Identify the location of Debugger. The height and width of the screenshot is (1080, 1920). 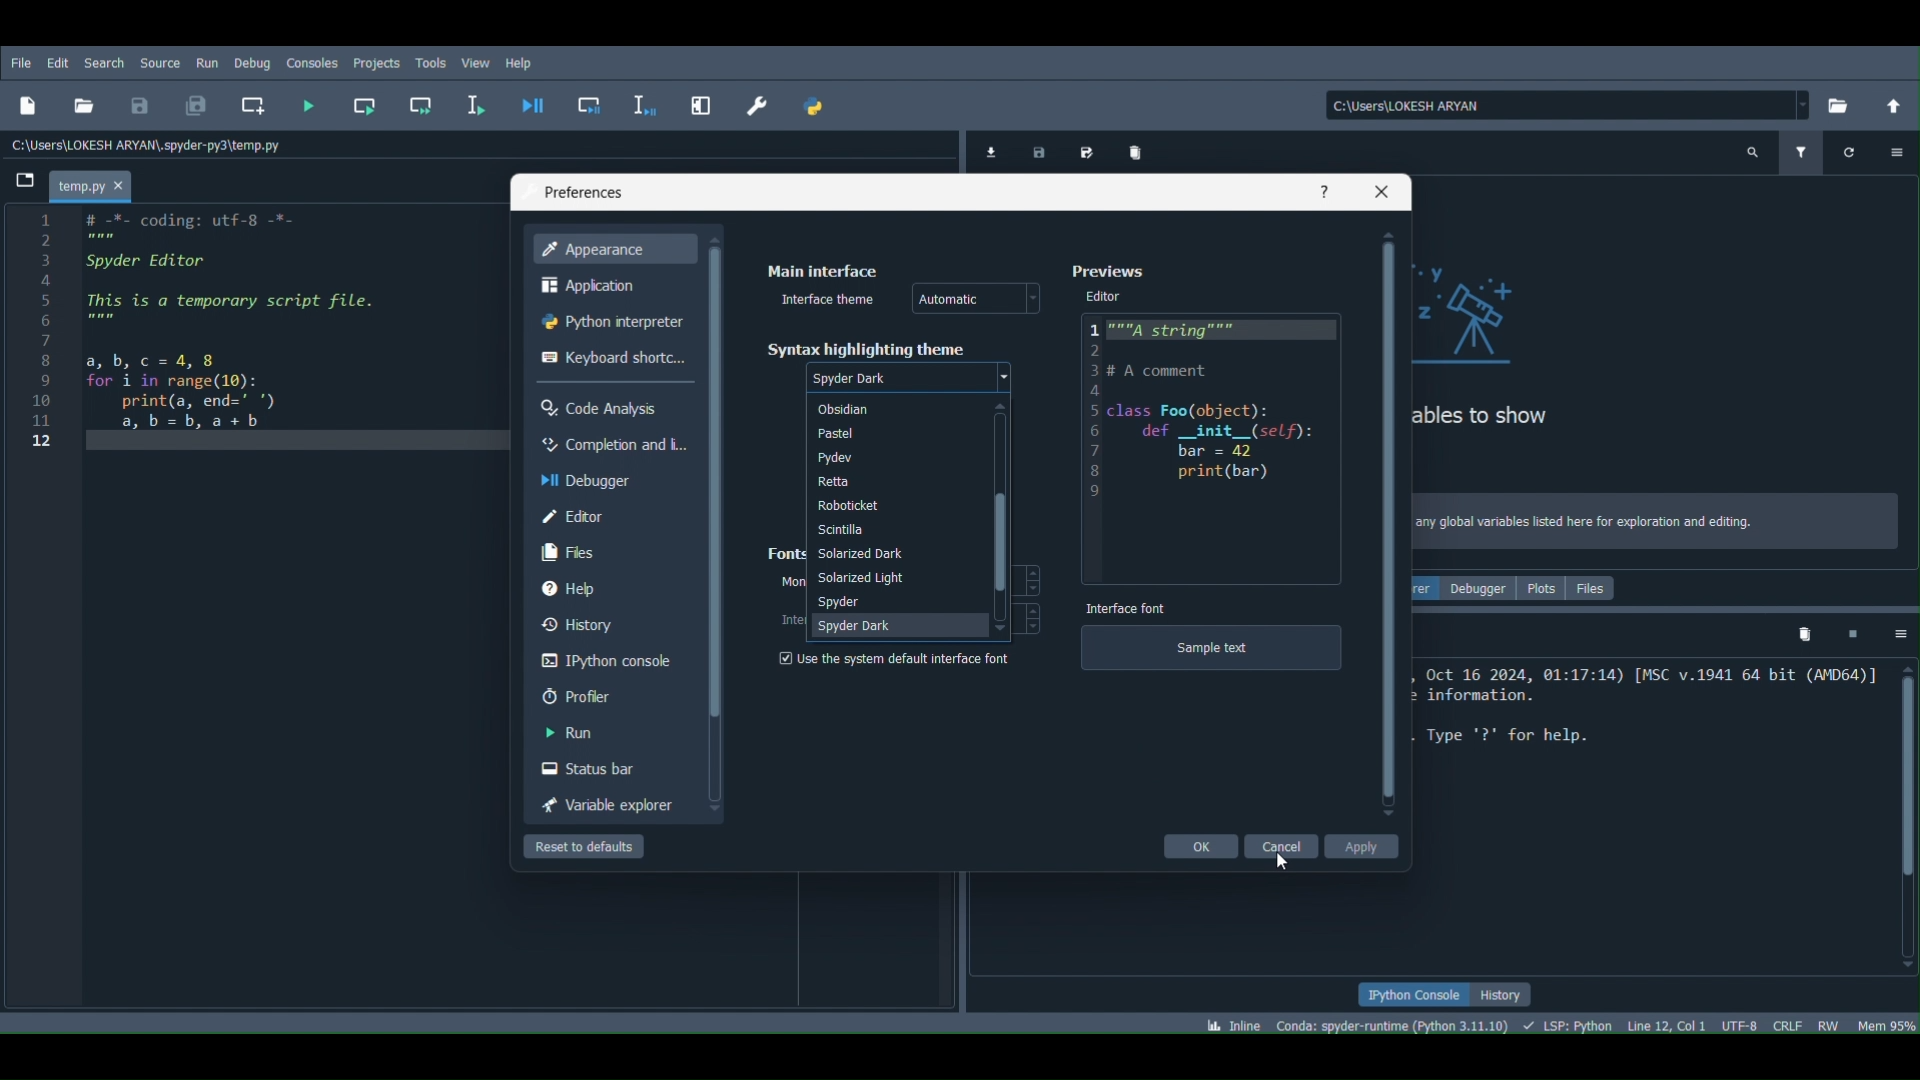
(1480, 589).